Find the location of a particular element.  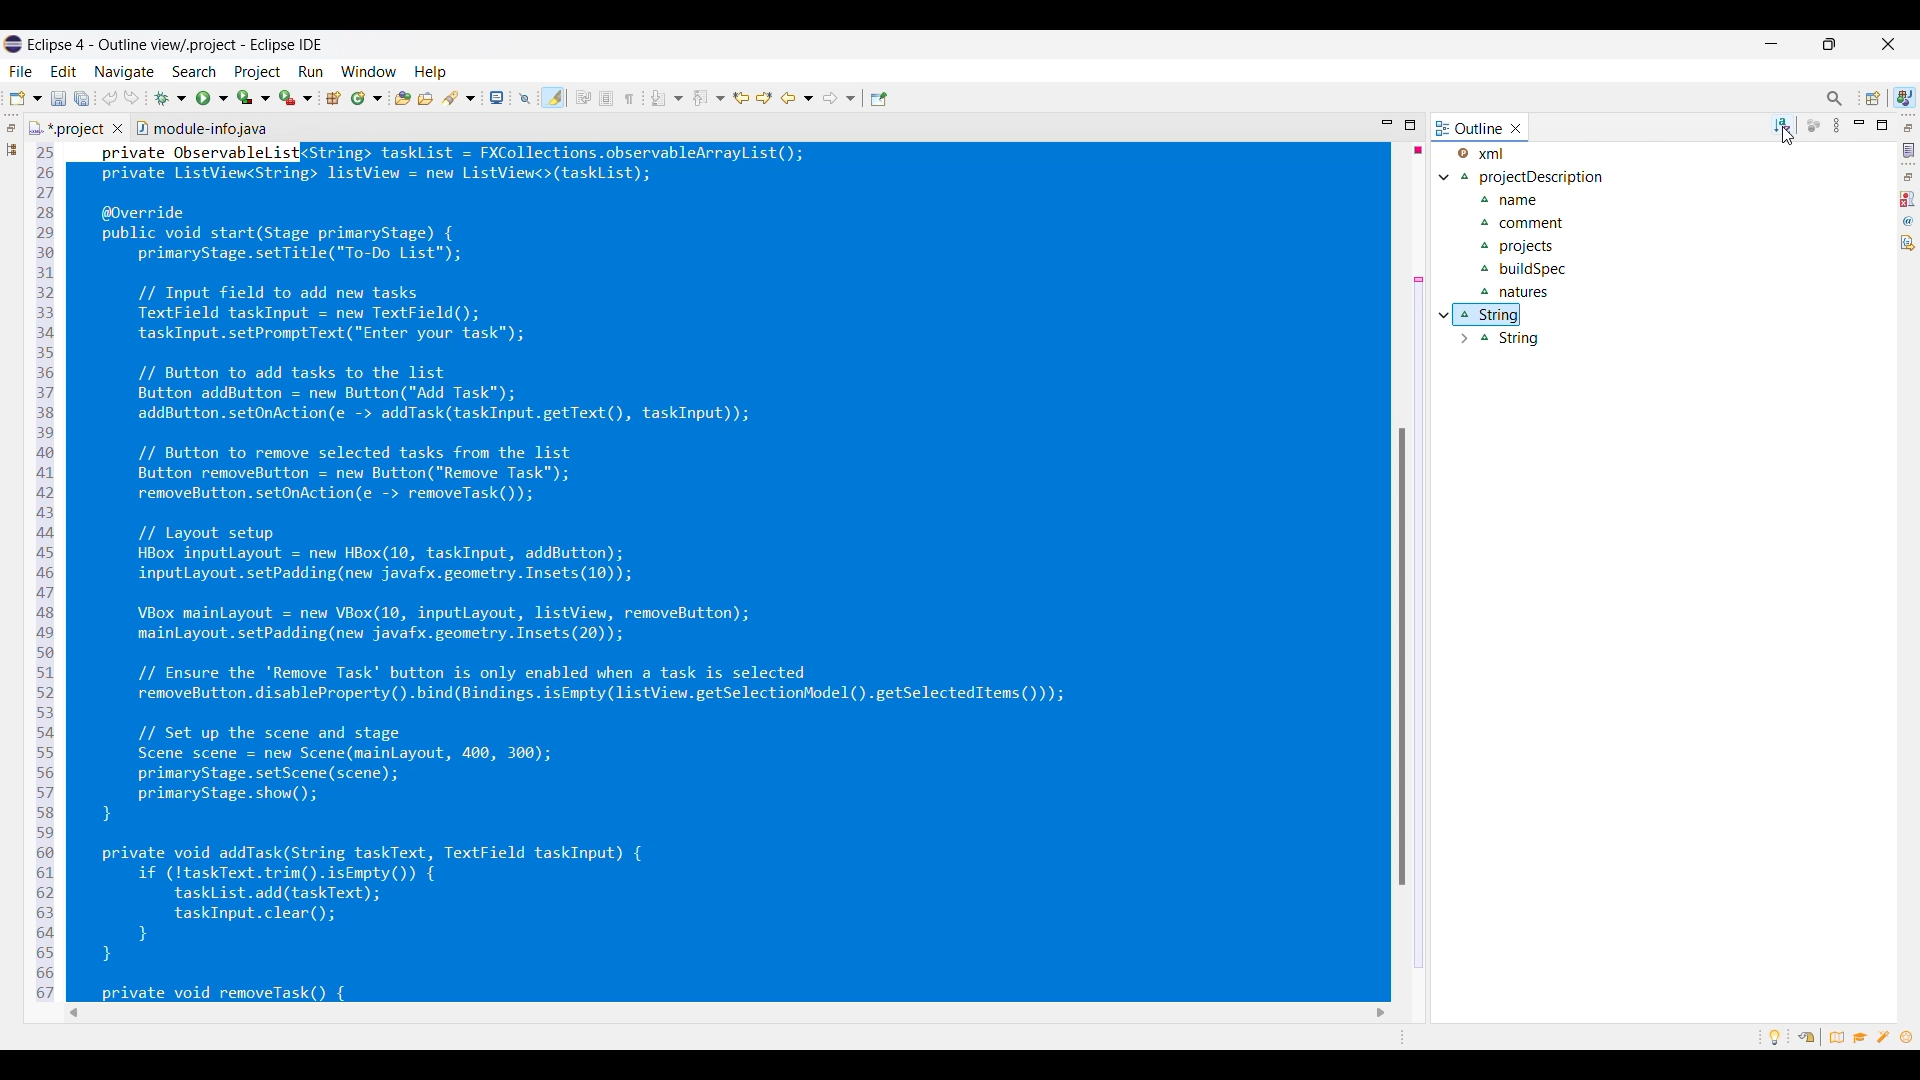

New Java package is located at coordinates (333, 98).